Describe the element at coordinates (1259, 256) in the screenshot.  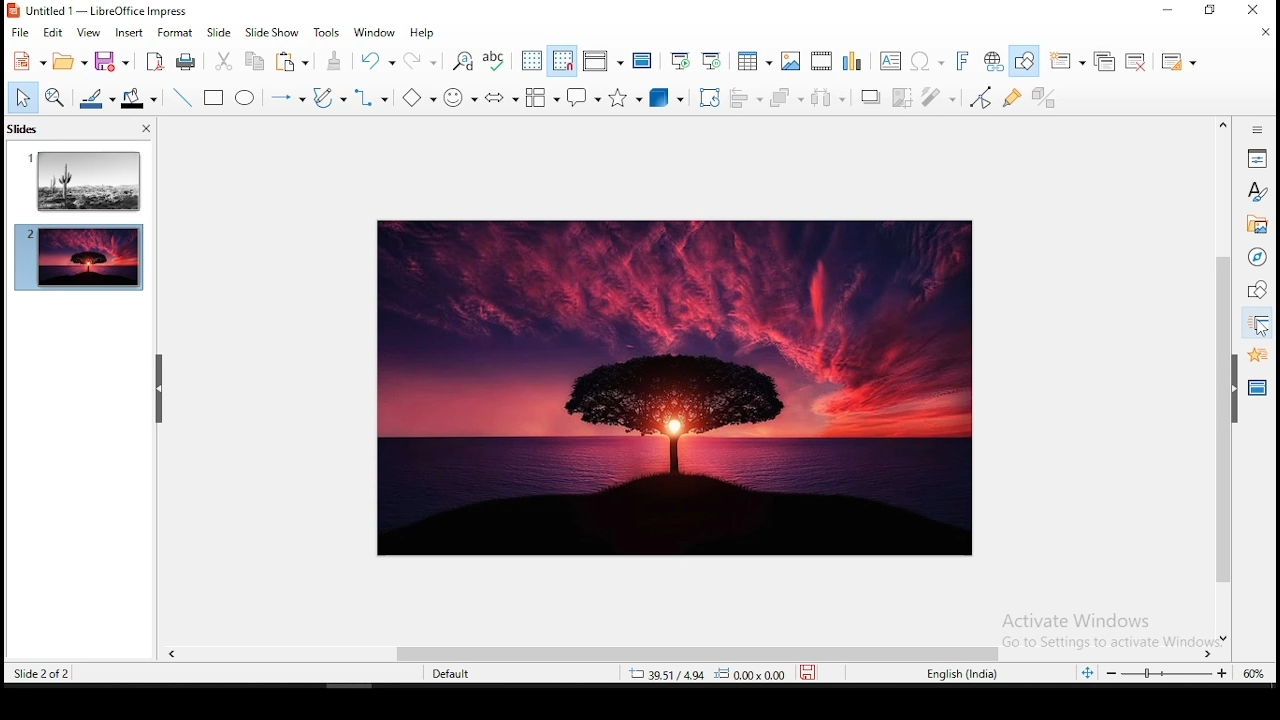
I see `navigator` at that location.